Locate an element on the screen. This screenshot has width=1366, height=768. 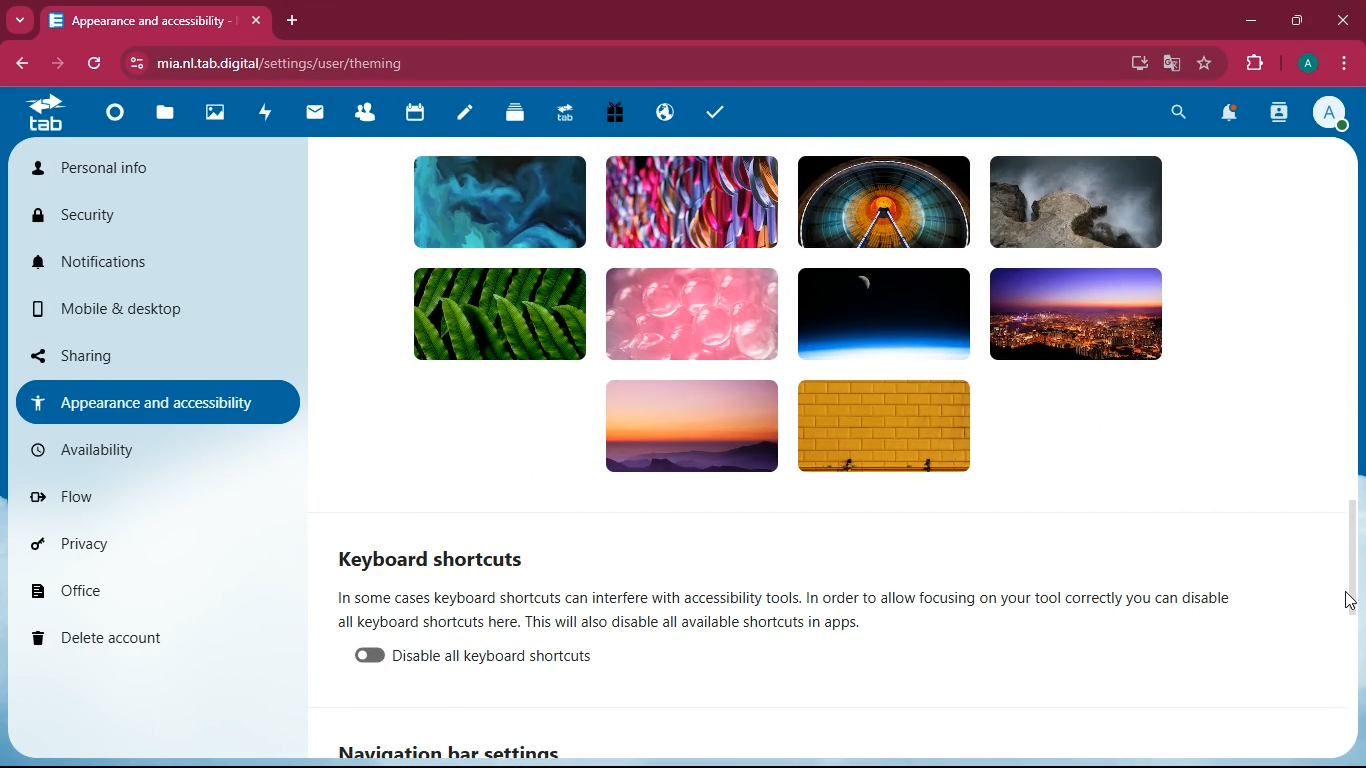
profile is located at coordinates (1326, 112).